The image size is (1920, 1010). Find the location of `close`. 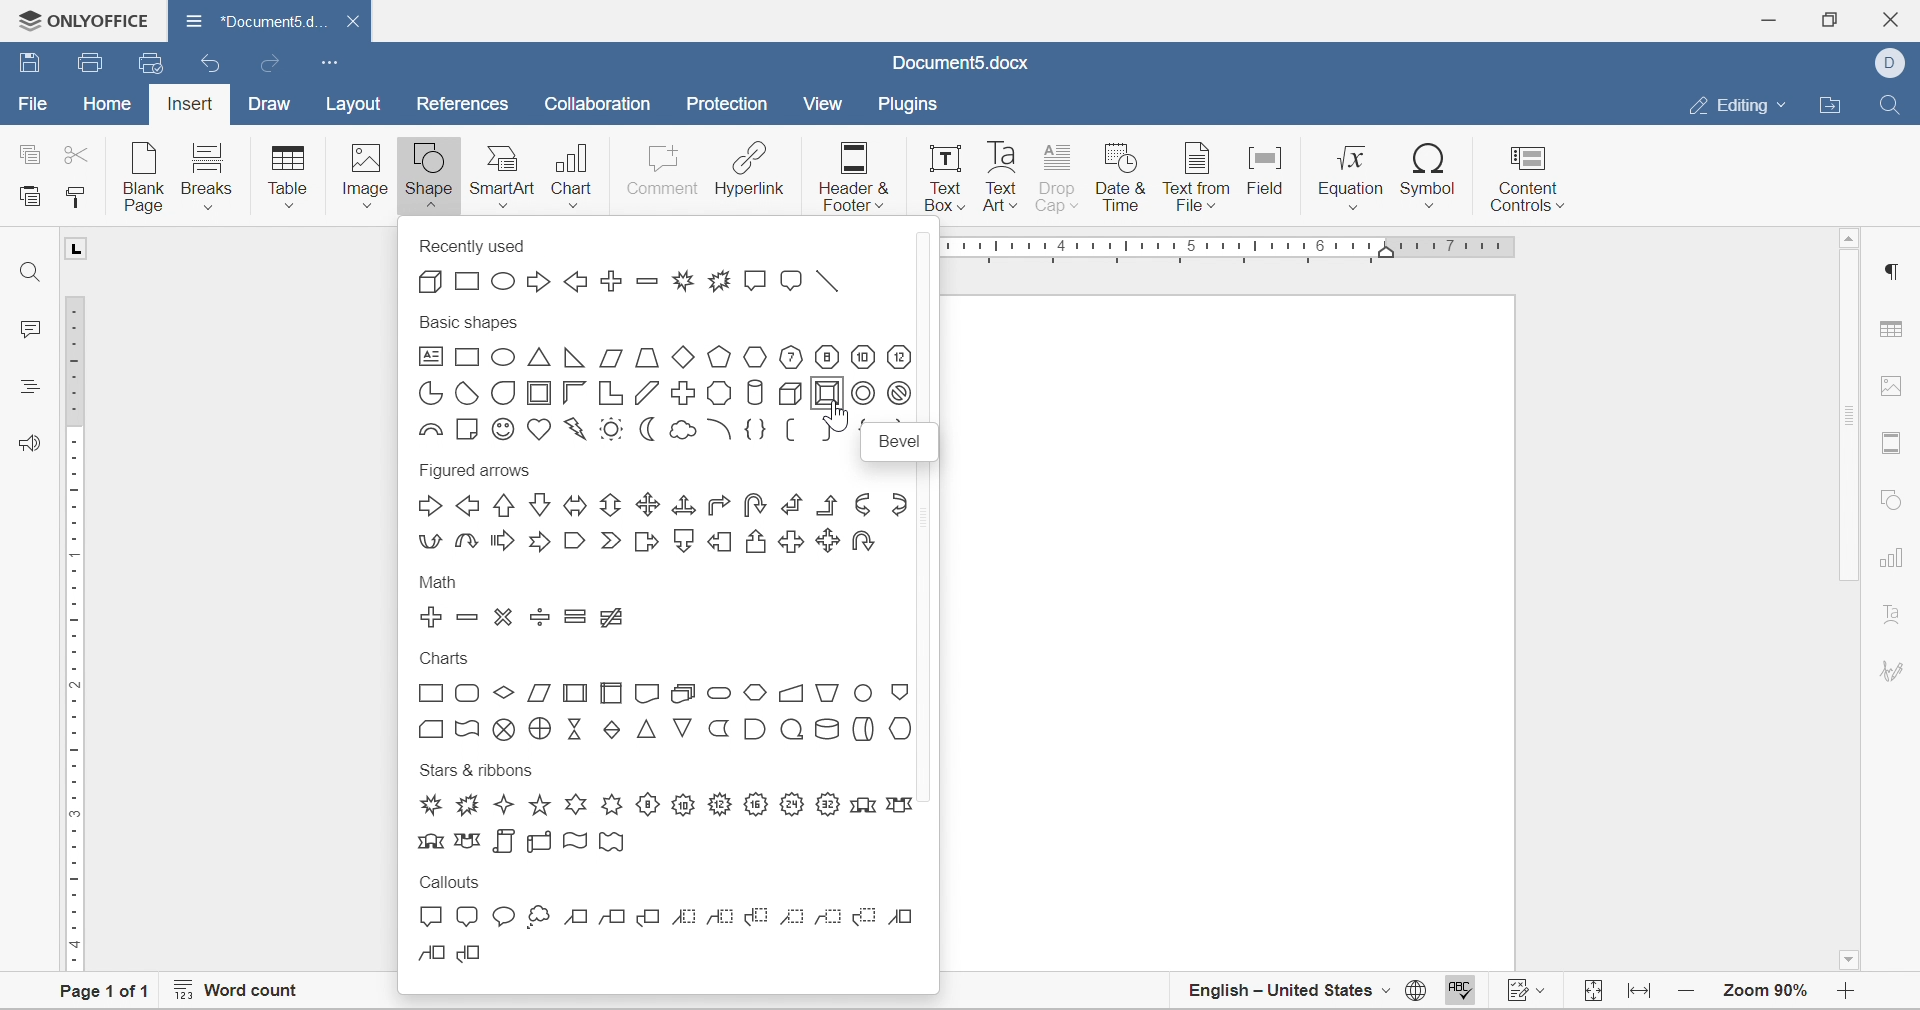

close is located at coordinates (354, 23).